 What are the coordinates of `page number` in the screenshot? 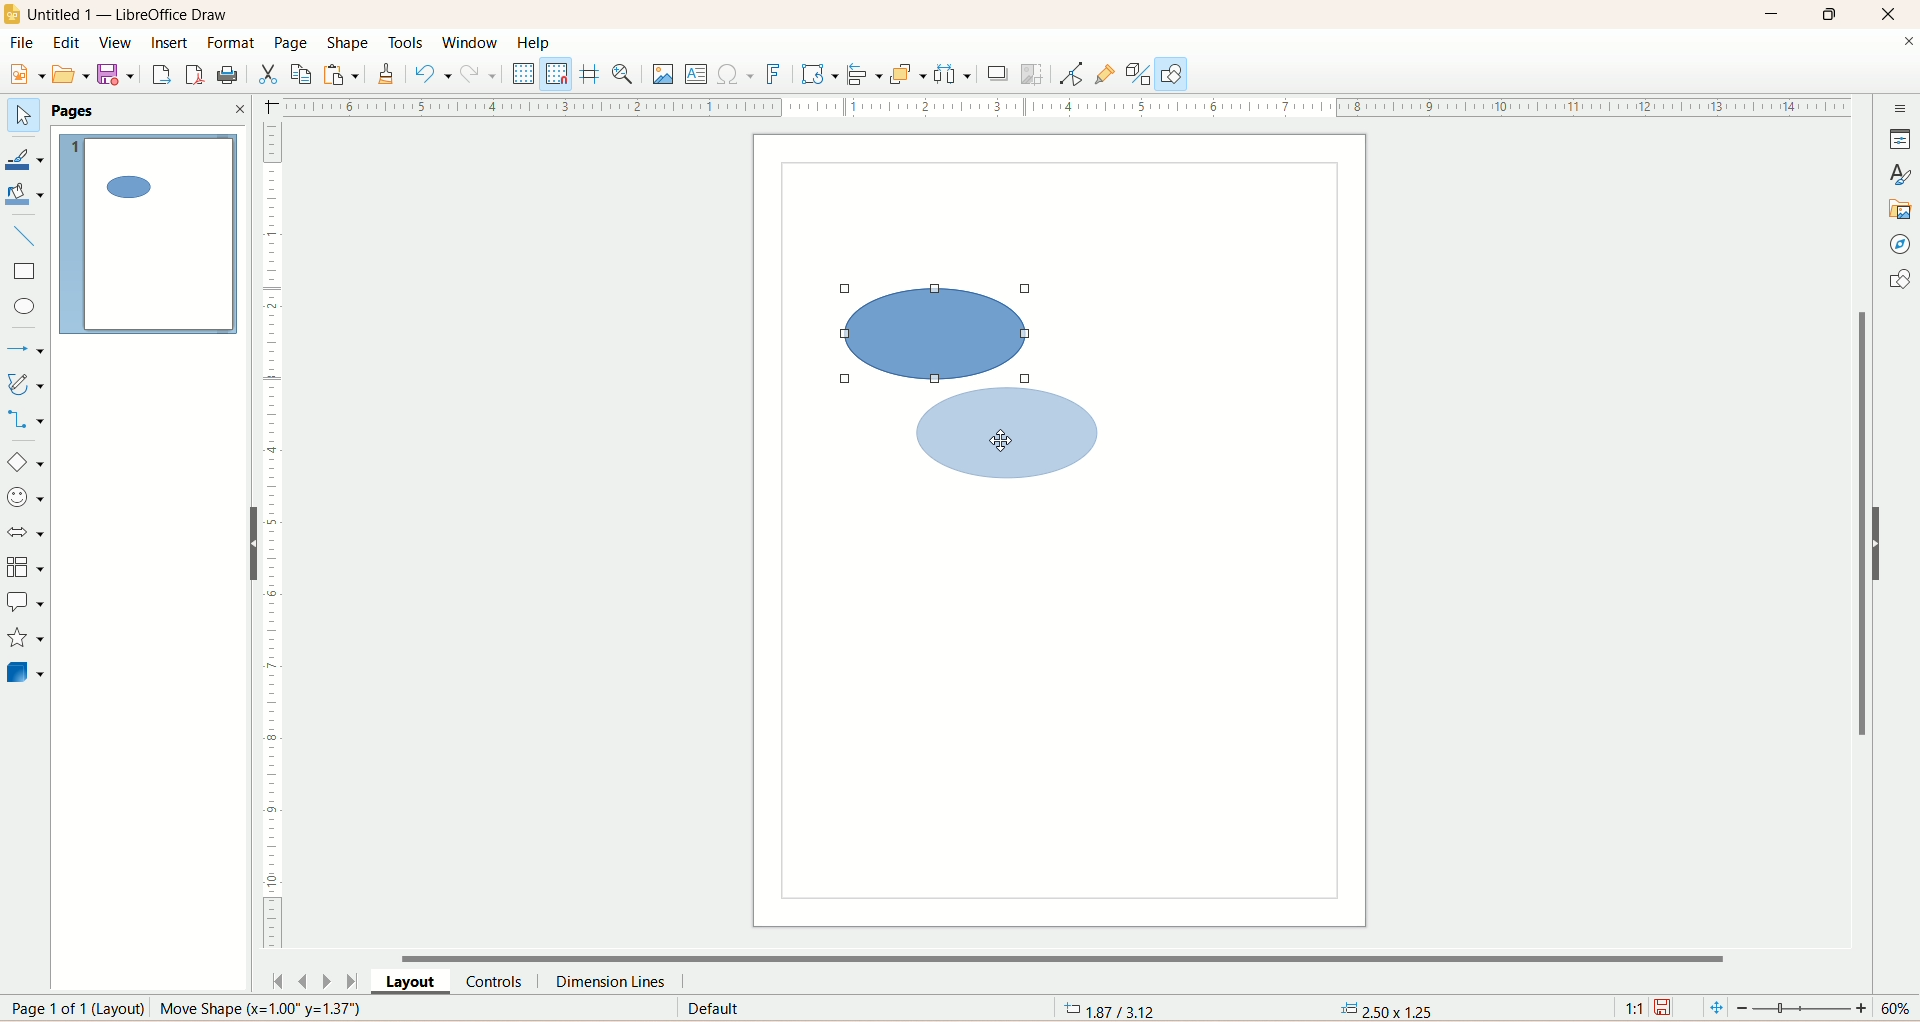 It's located at (186, 1008).